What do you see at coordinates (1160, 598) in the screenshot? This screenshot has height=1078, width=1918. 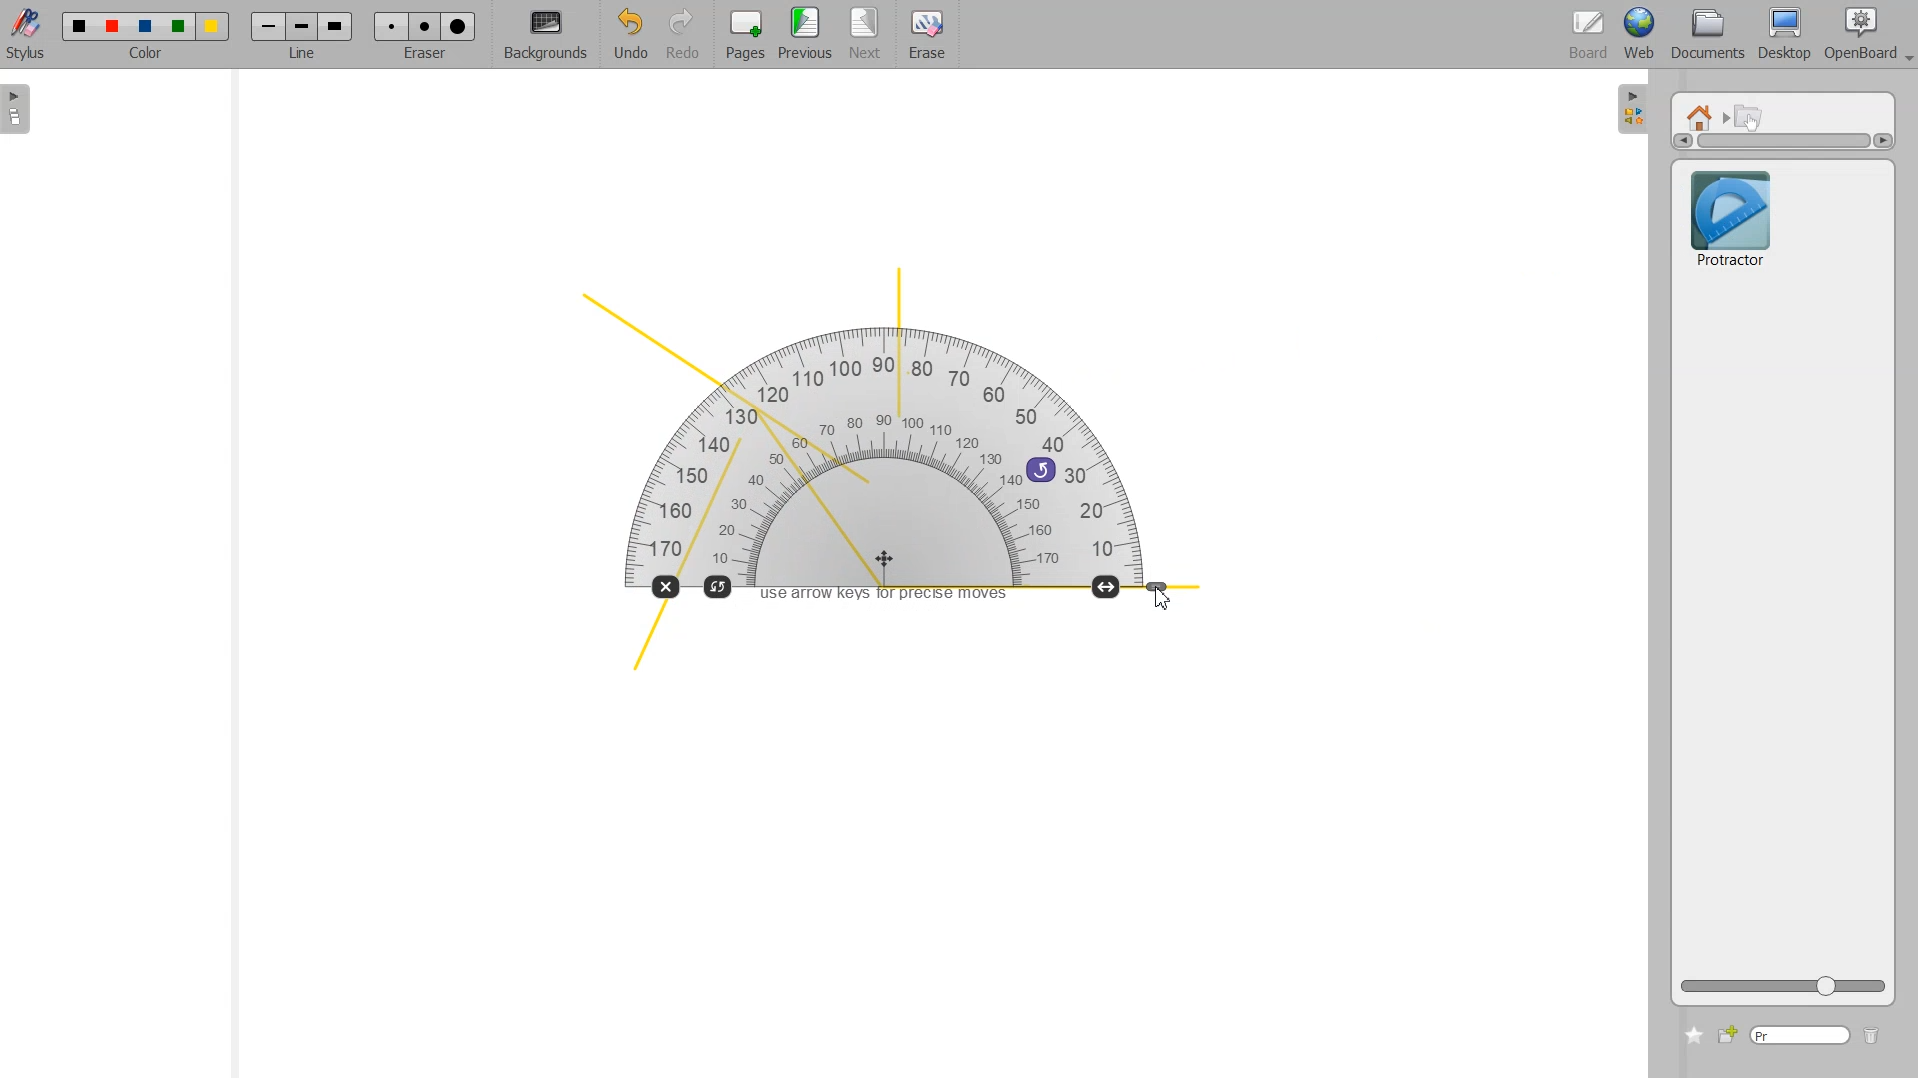 I see `Cursor` at bounding box center [1160, 598].